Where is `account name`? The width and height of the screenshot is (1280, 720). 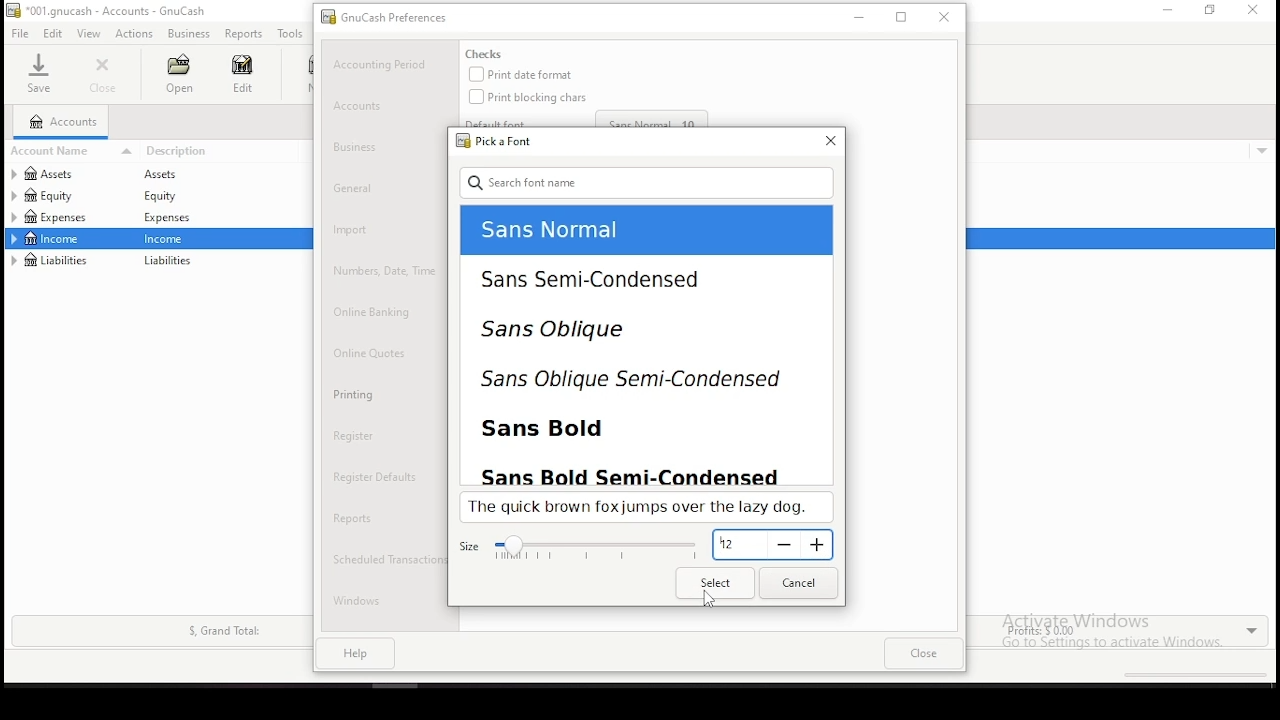 account name is located at coordinates (74, 150).